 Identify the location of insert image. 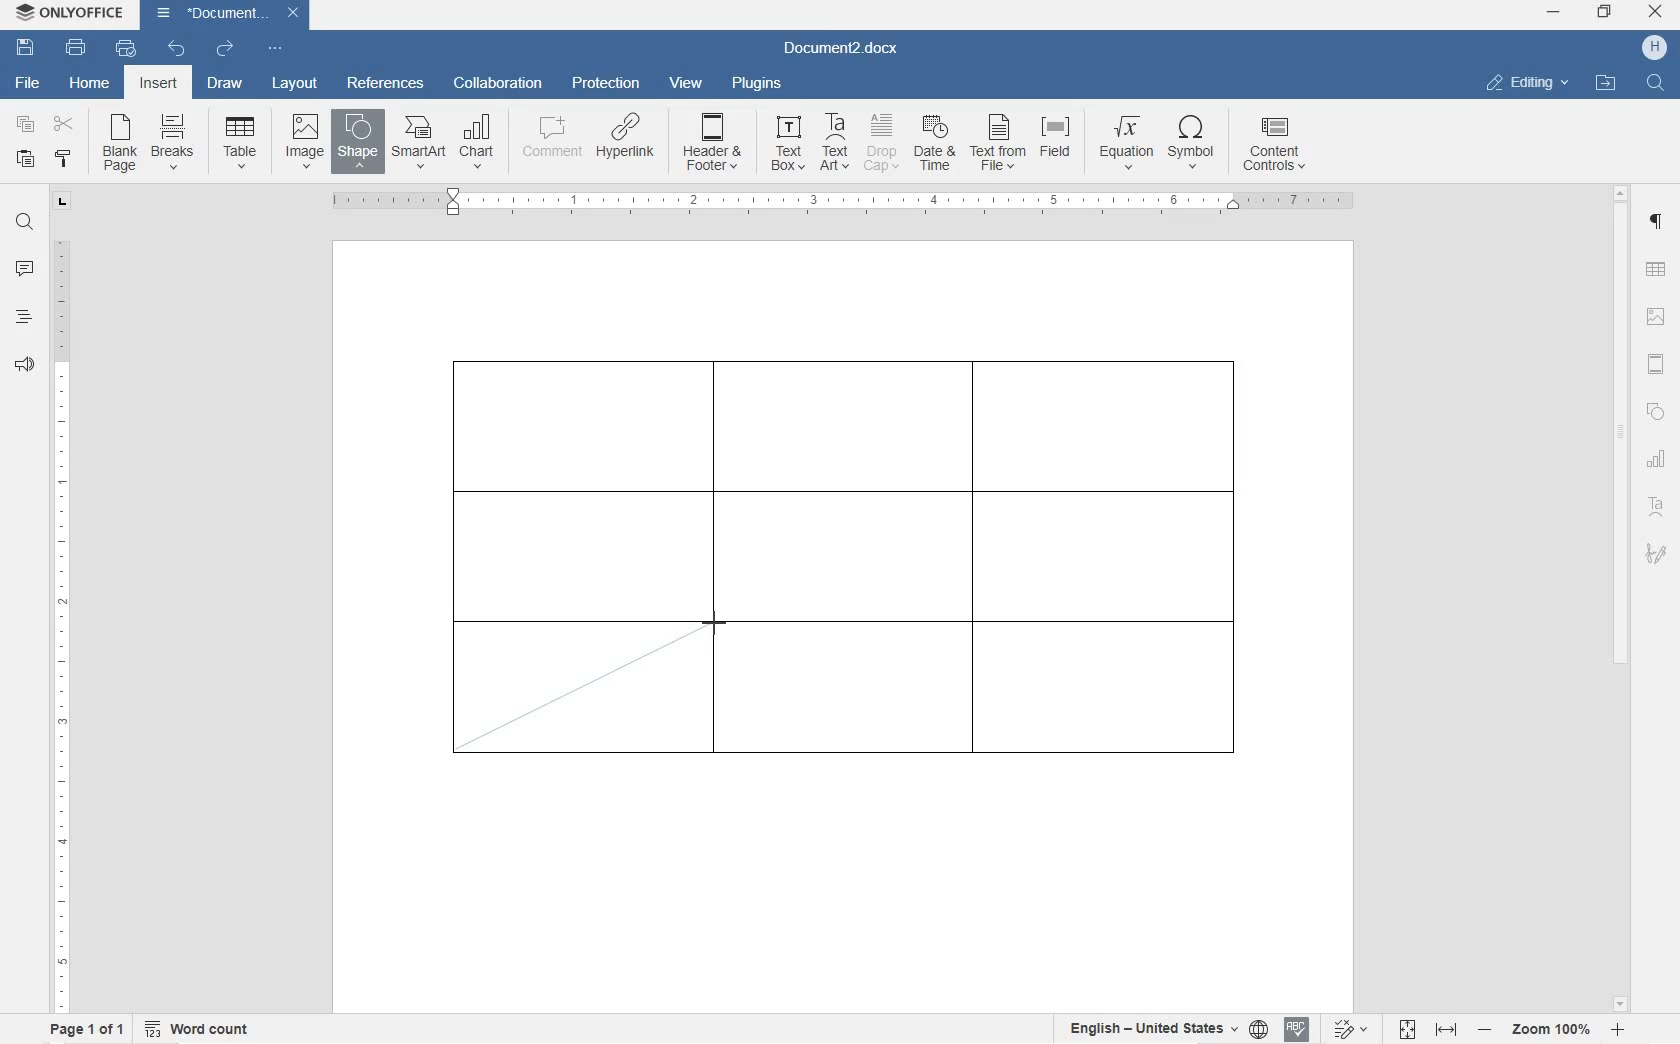
(305, 139).